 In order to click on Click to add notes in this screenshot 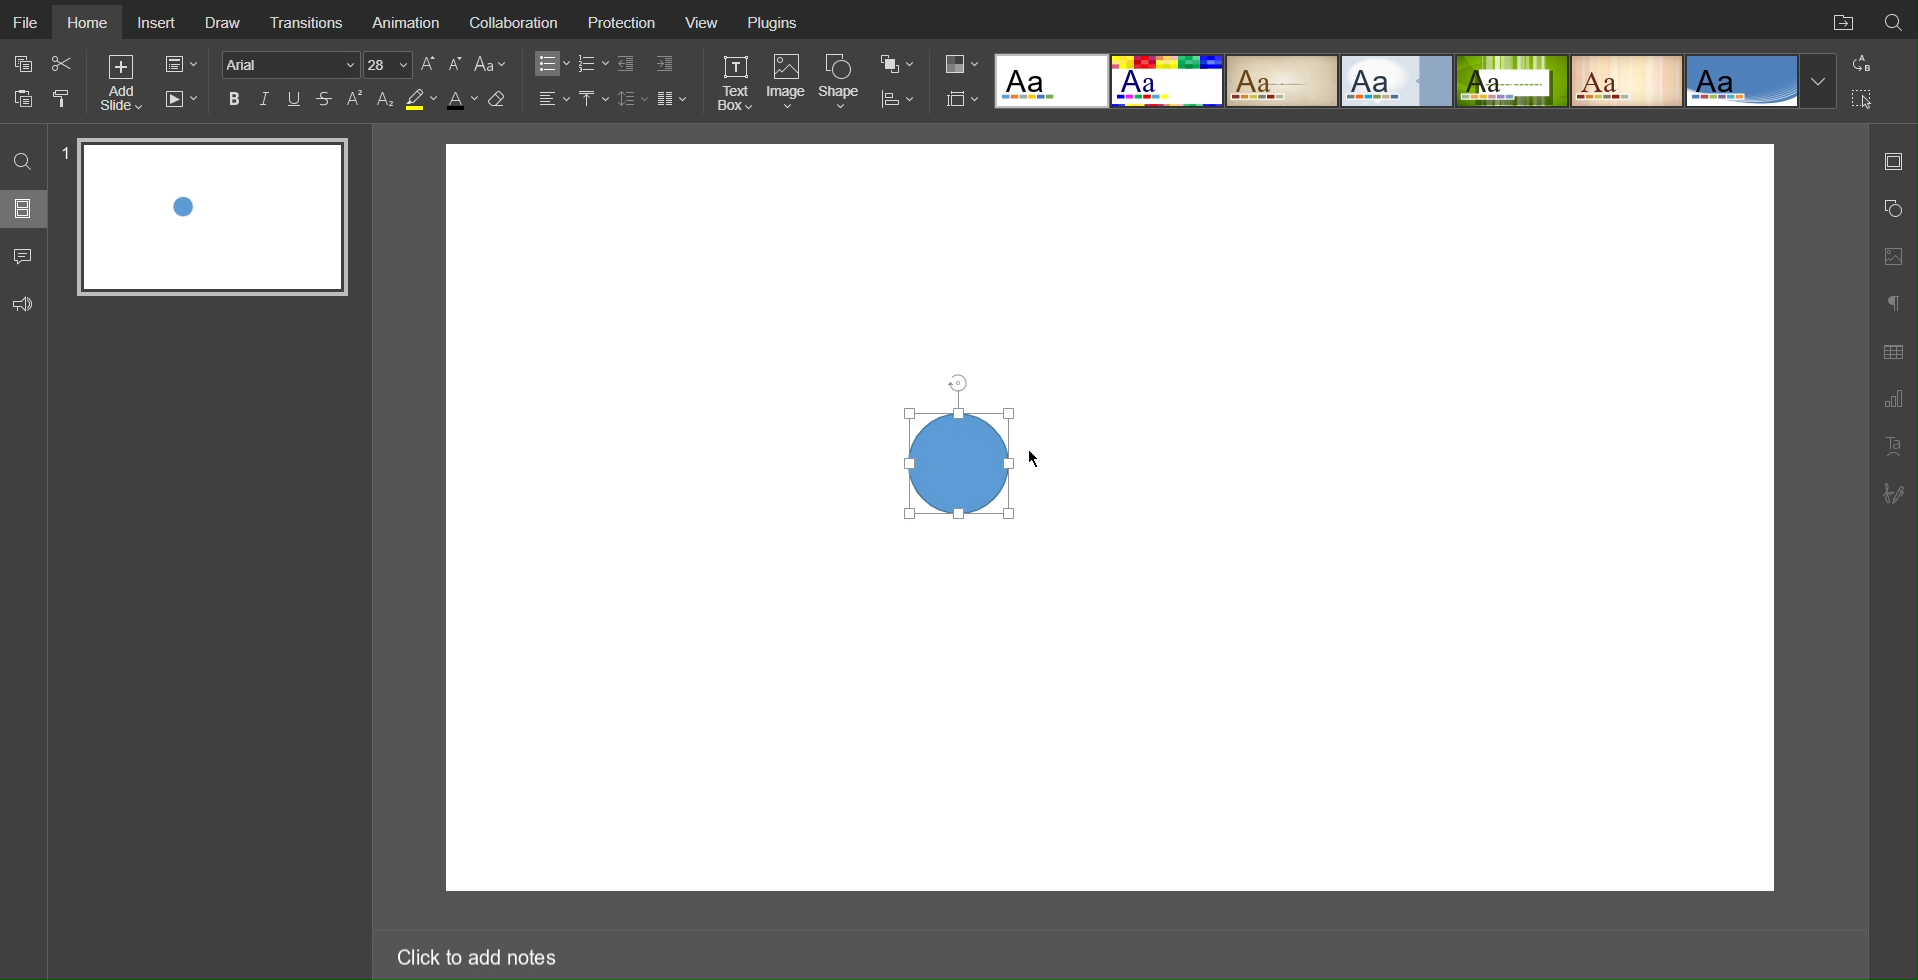, I will do `click(475, 953)`.